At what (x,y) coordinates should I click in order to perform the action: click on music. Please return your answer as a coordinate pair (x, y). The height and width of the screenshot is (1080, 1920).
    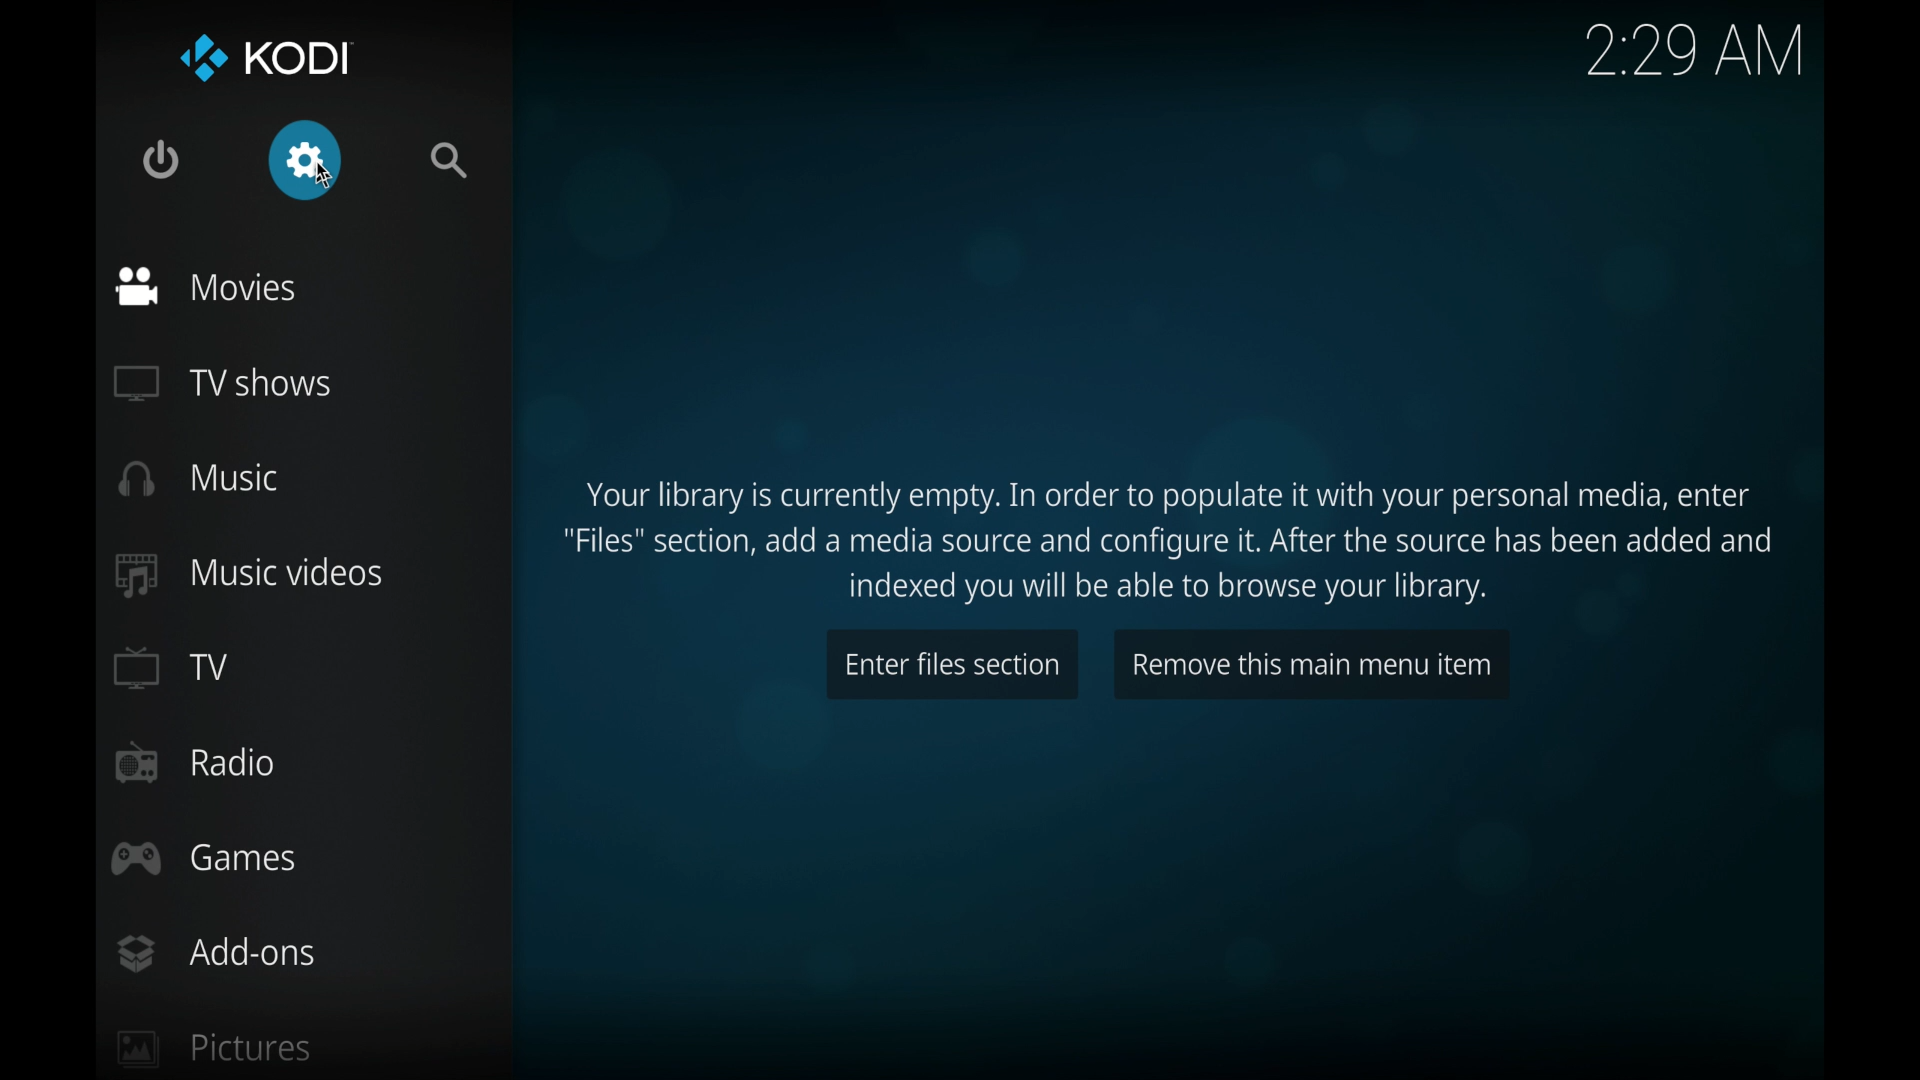
    Looking at the image, I should click on (202, 479).